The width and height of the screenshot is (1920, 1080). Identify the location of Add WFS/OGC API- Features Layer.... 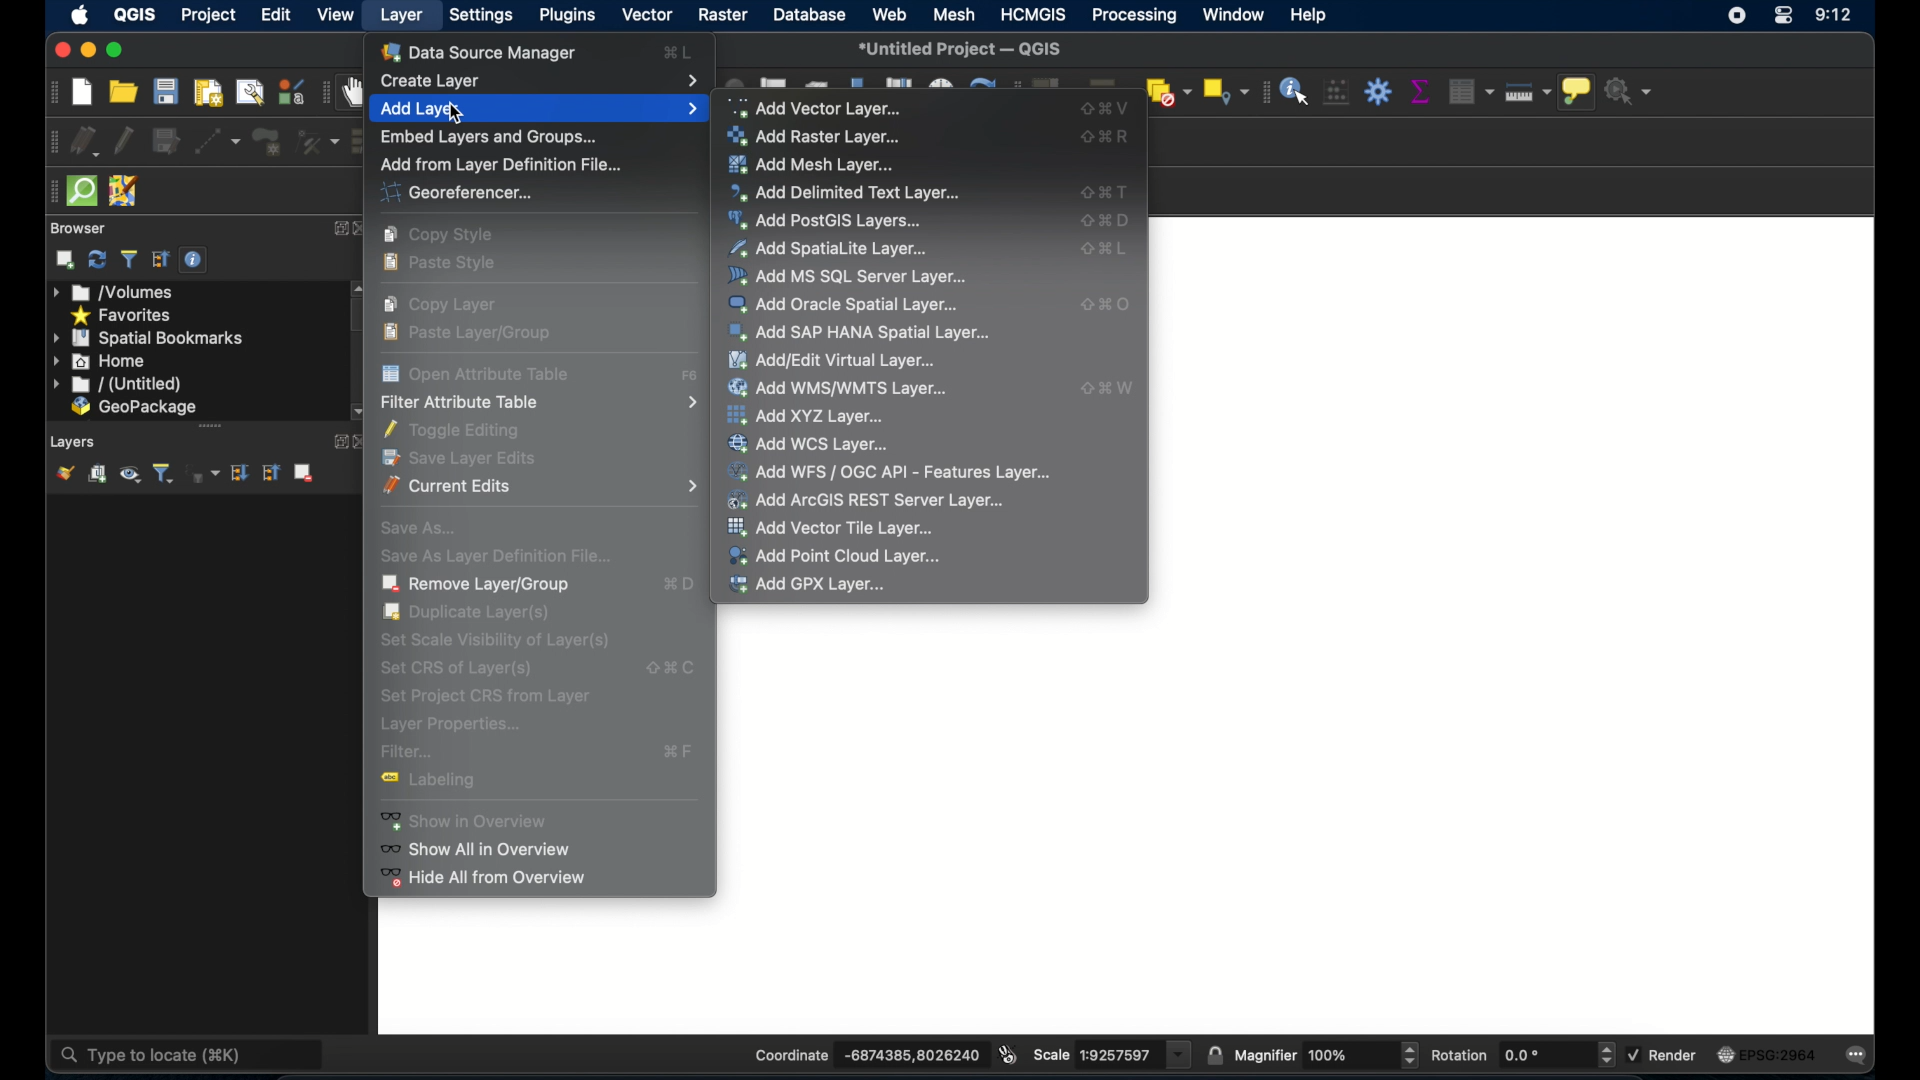
(895, 472).